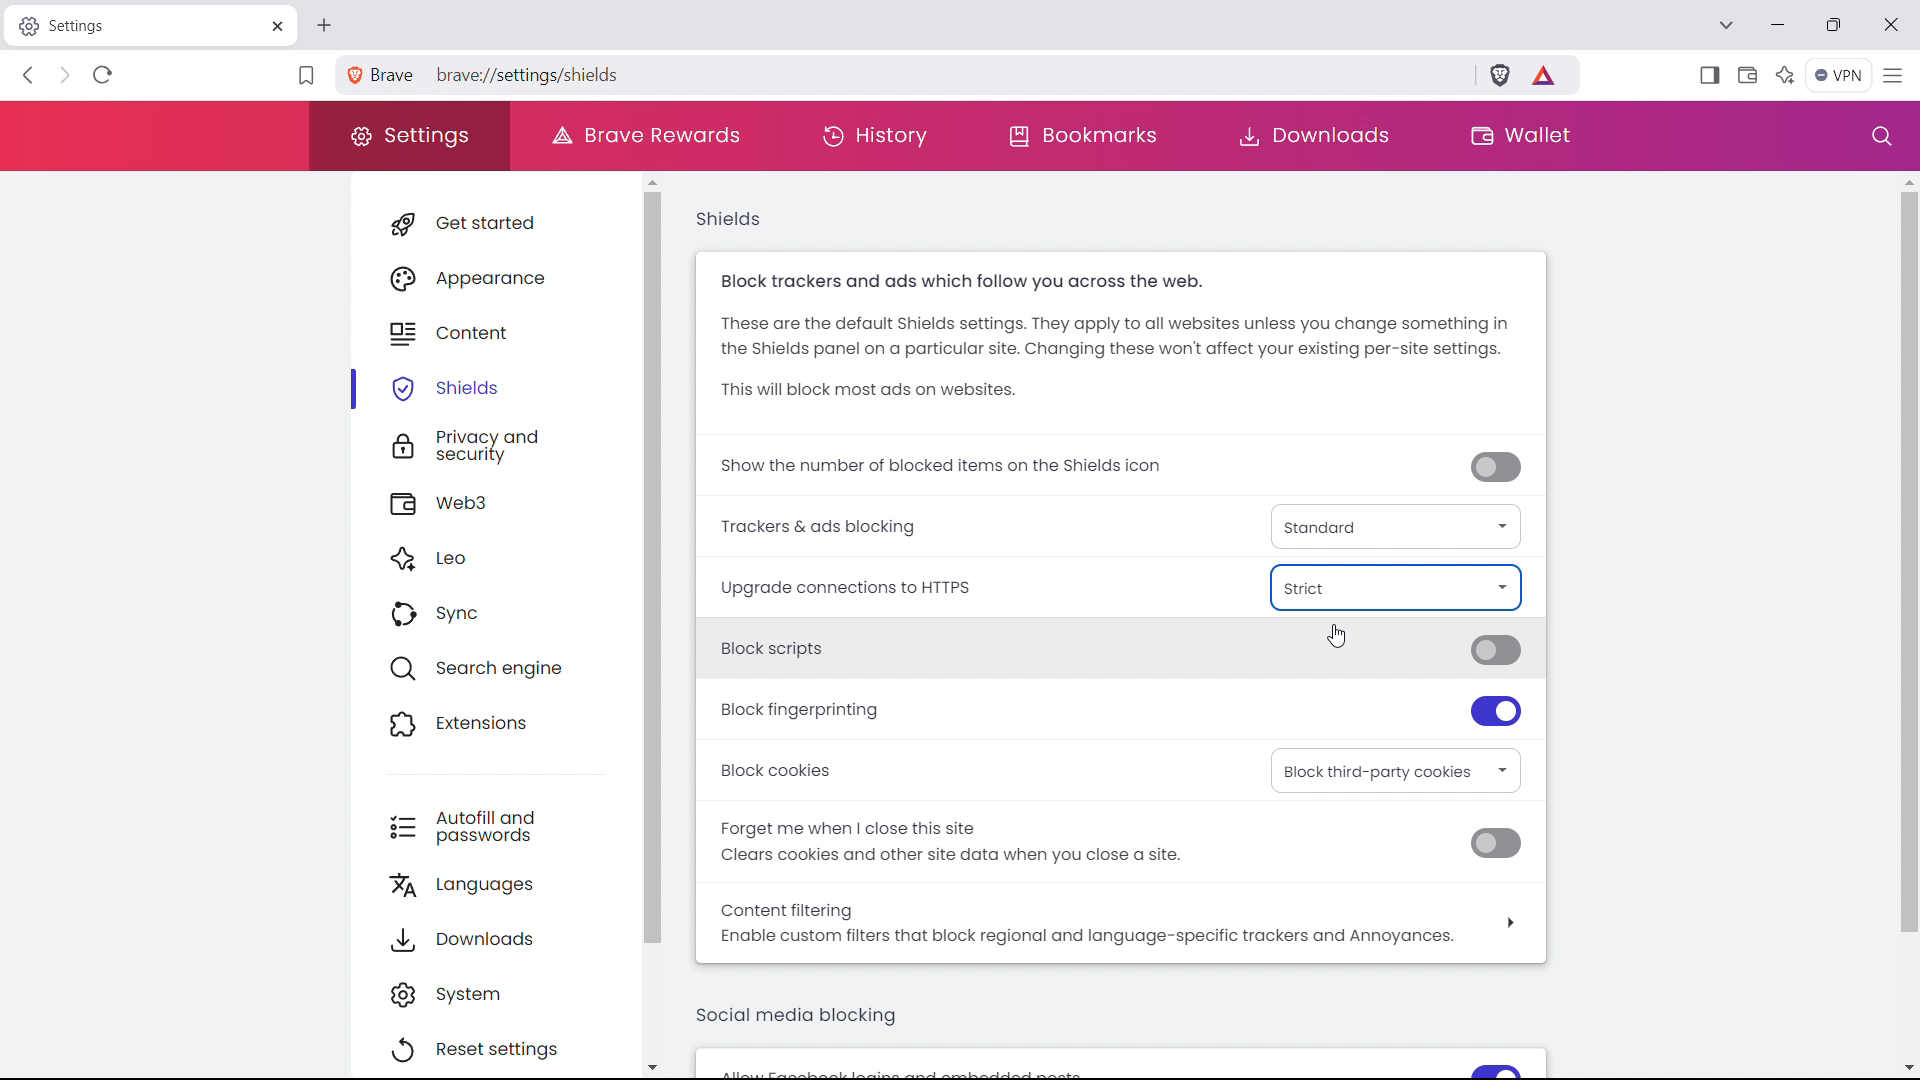 This screenshot has width=1920, height=1080. Describe the element at coordinates (812, 710) in the screenshot. I see `block fingerprinting` at that location.